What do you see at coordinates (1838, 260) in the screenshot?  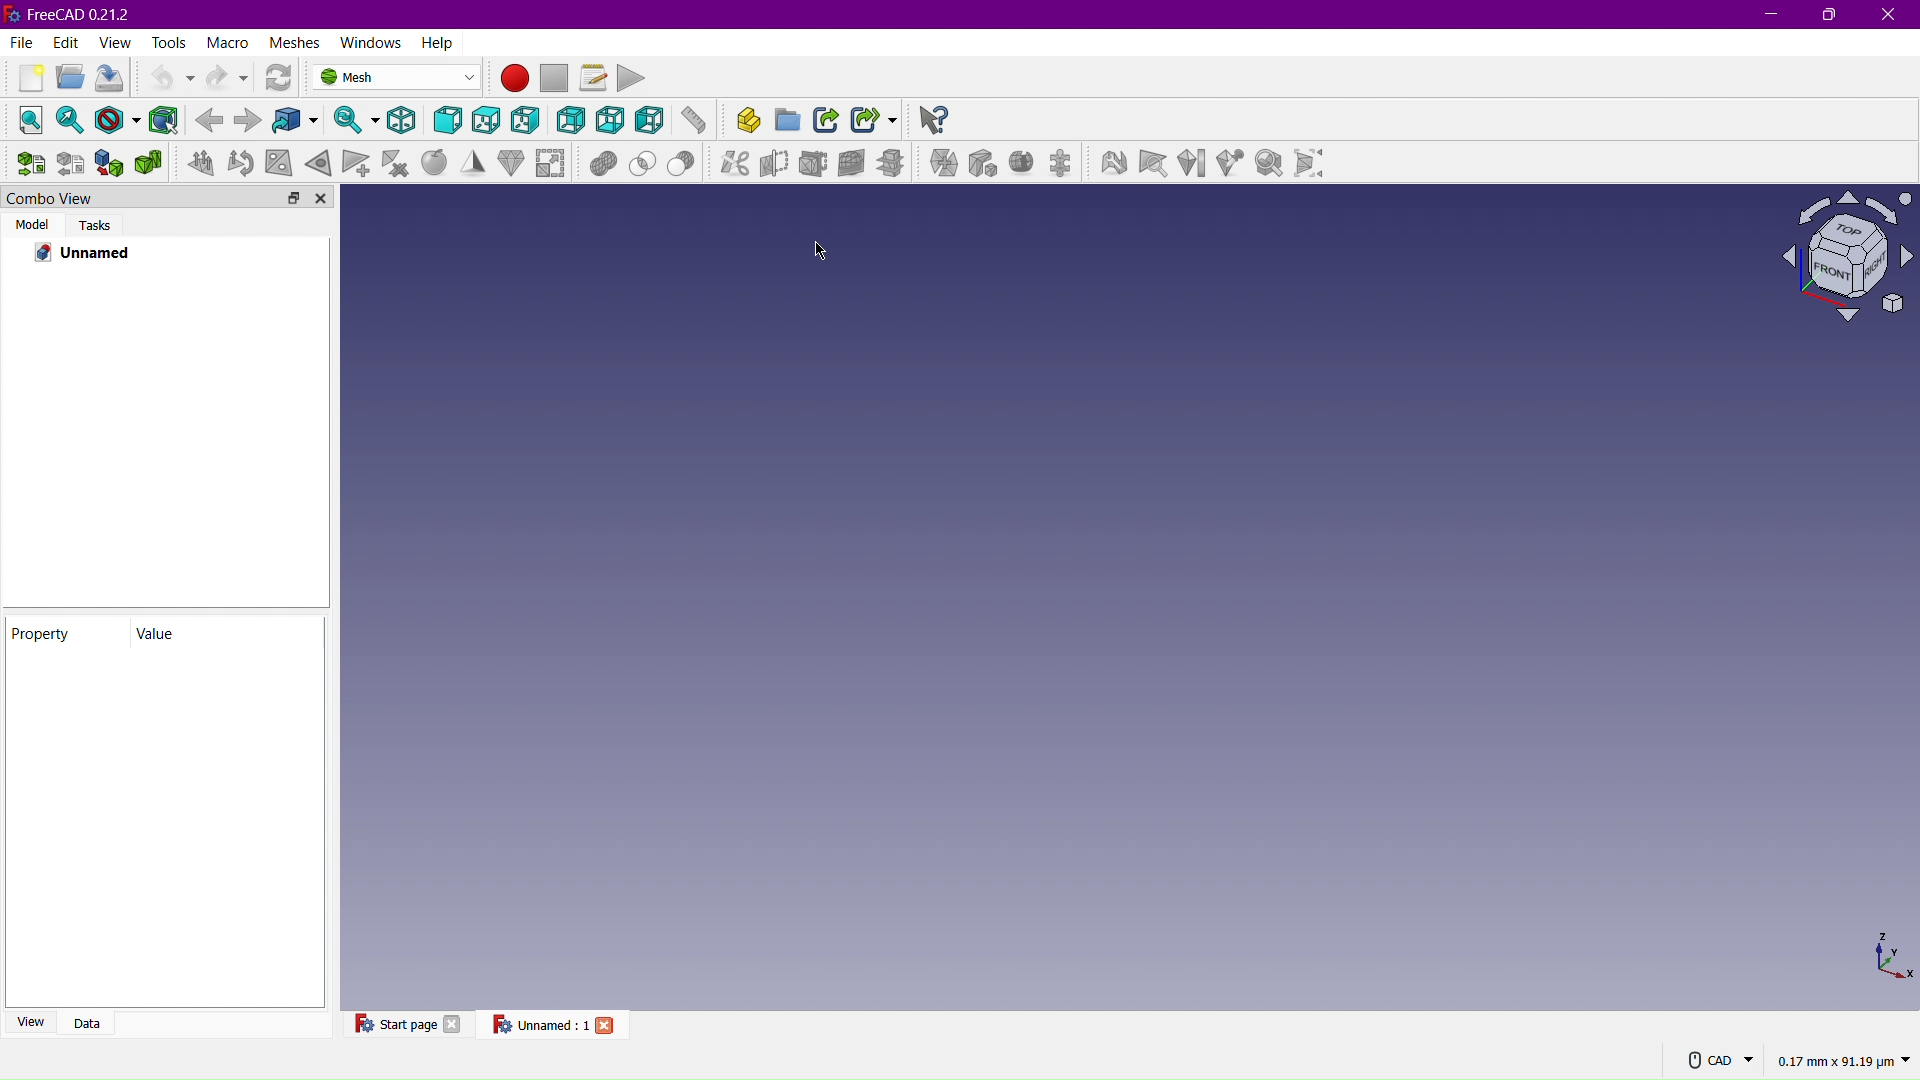 I see `Isometric` at bounding box center [1838, 260].